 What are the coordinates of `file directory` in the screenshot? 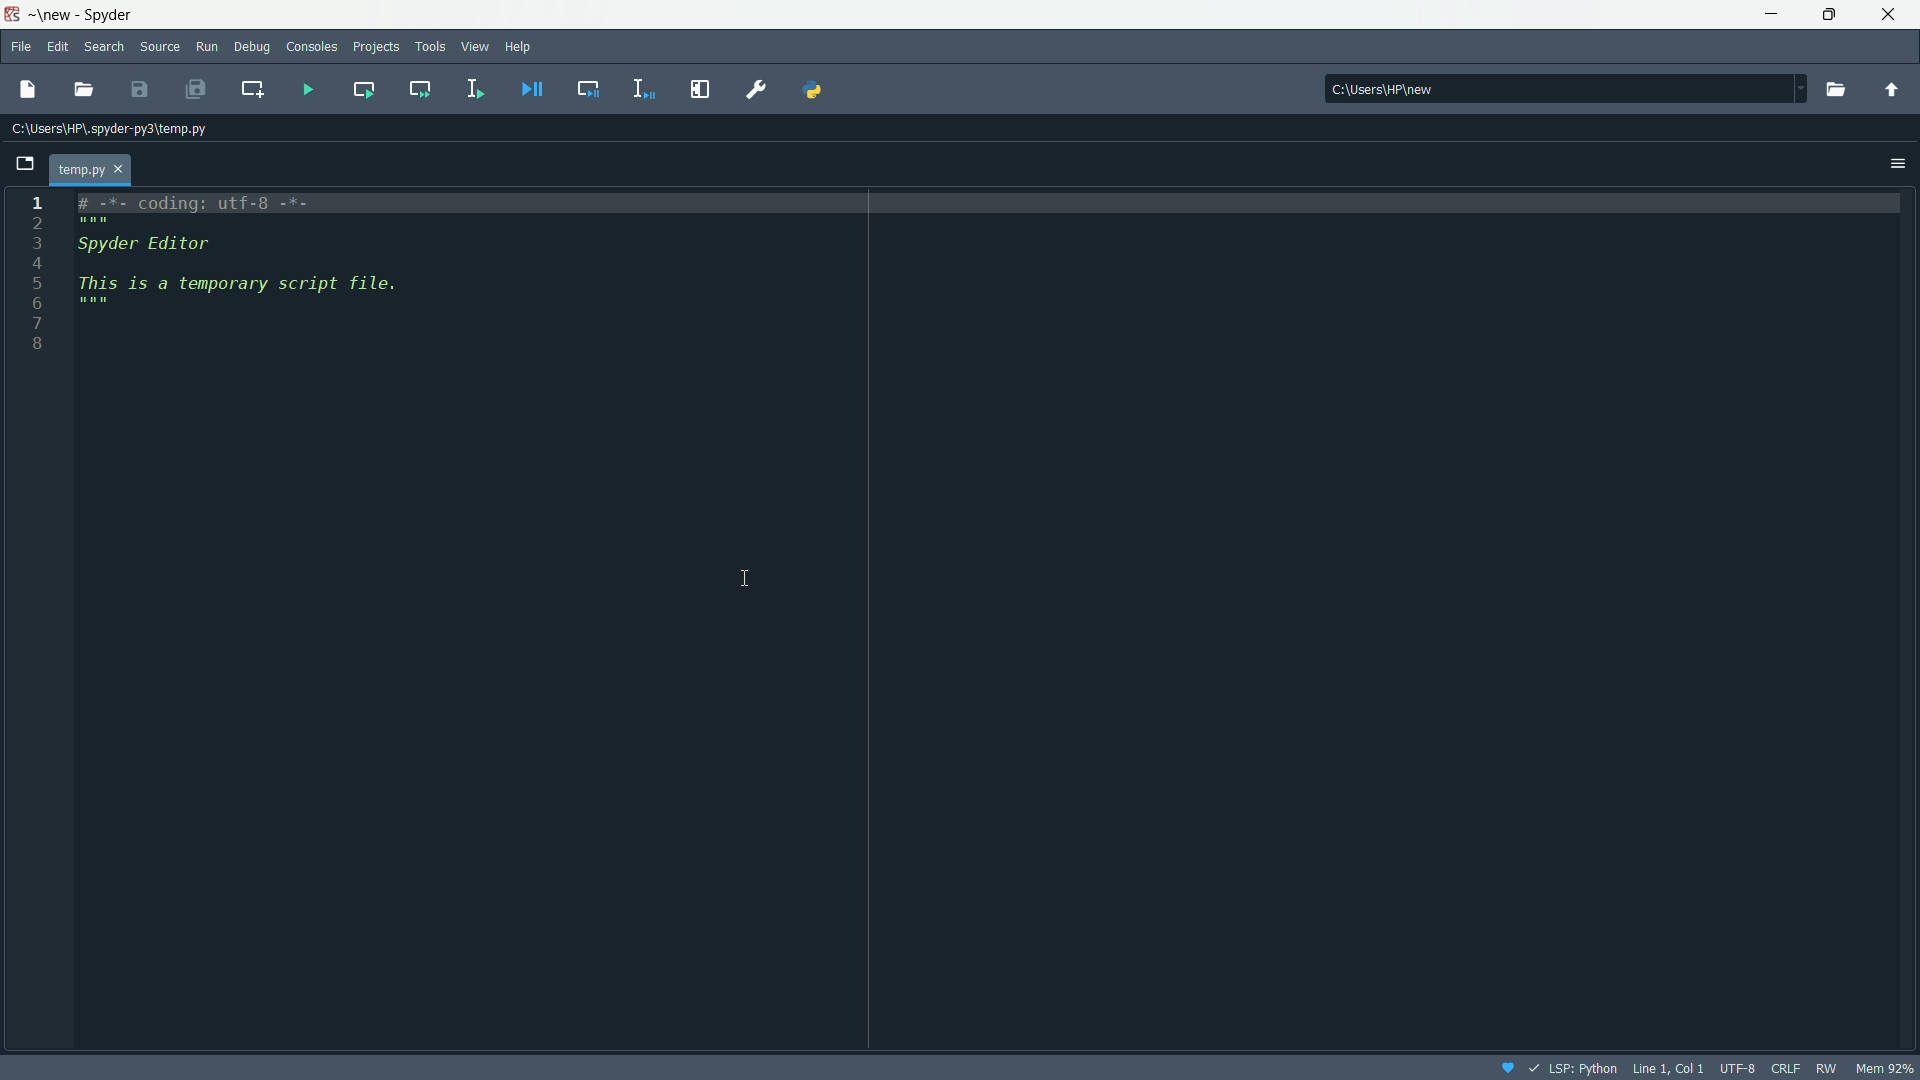 It's located at (1560, 85).